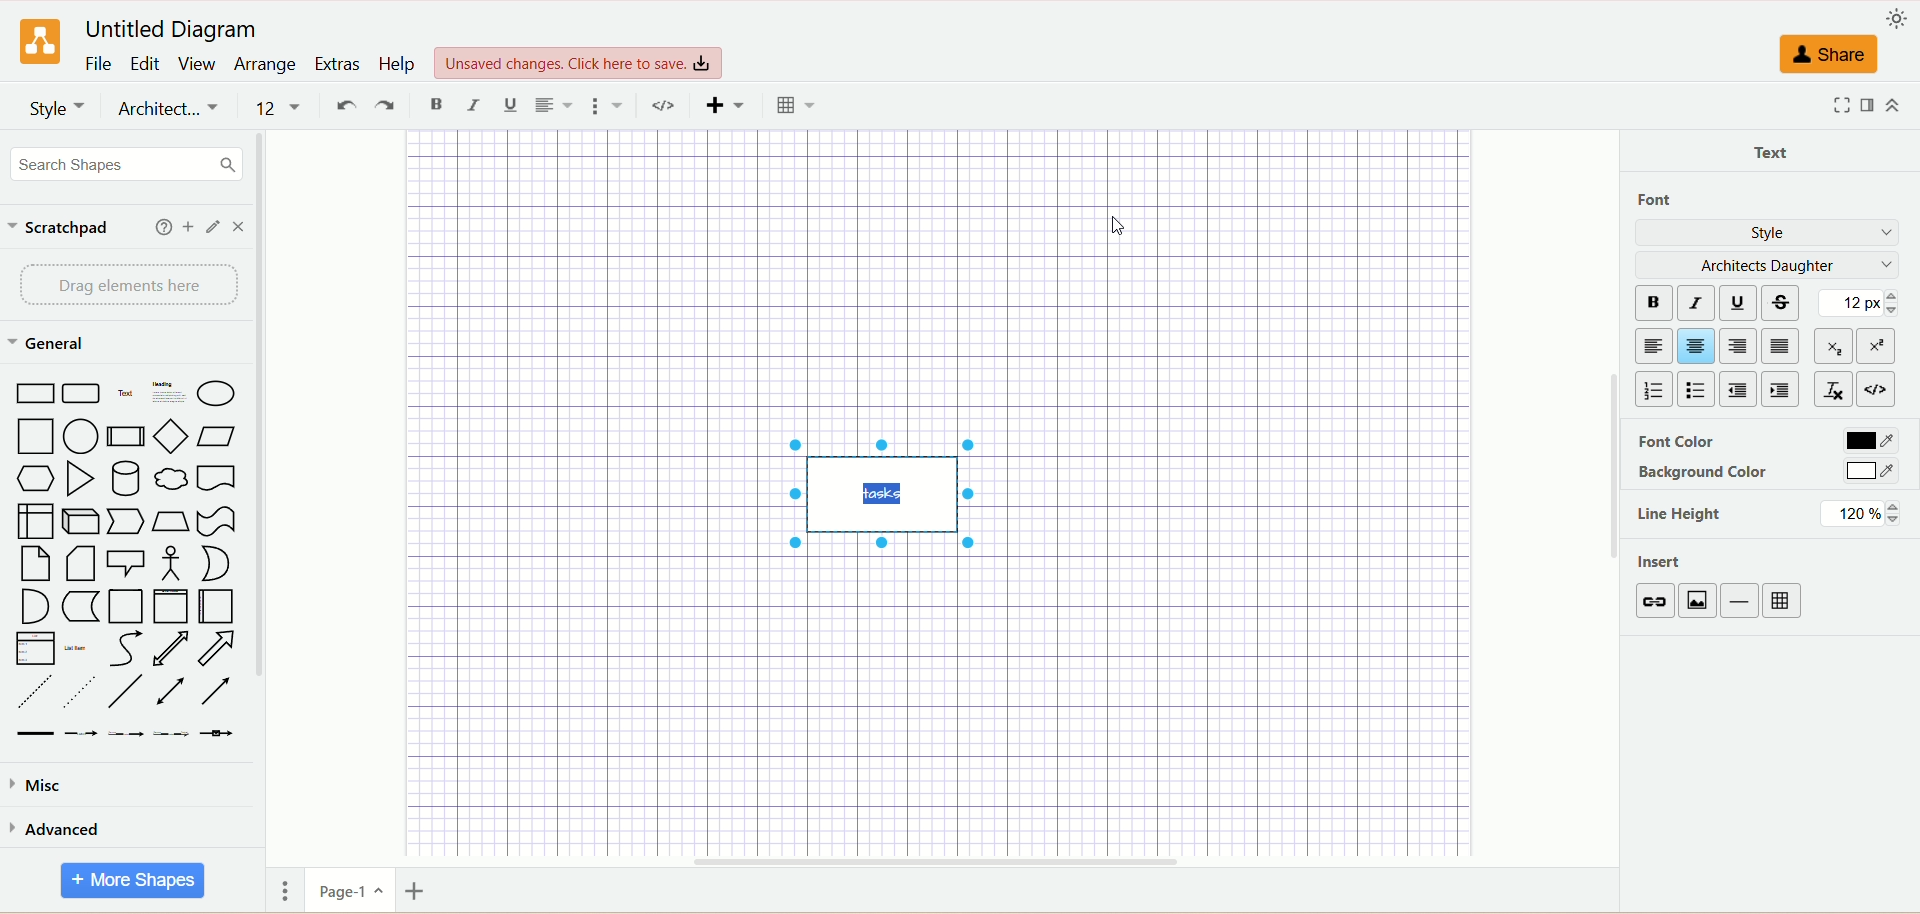 The width and height of the screenshot is (1920, 914). Describe the element at coordinates (1655, 601) in the screenshot. I see `link` at that location.